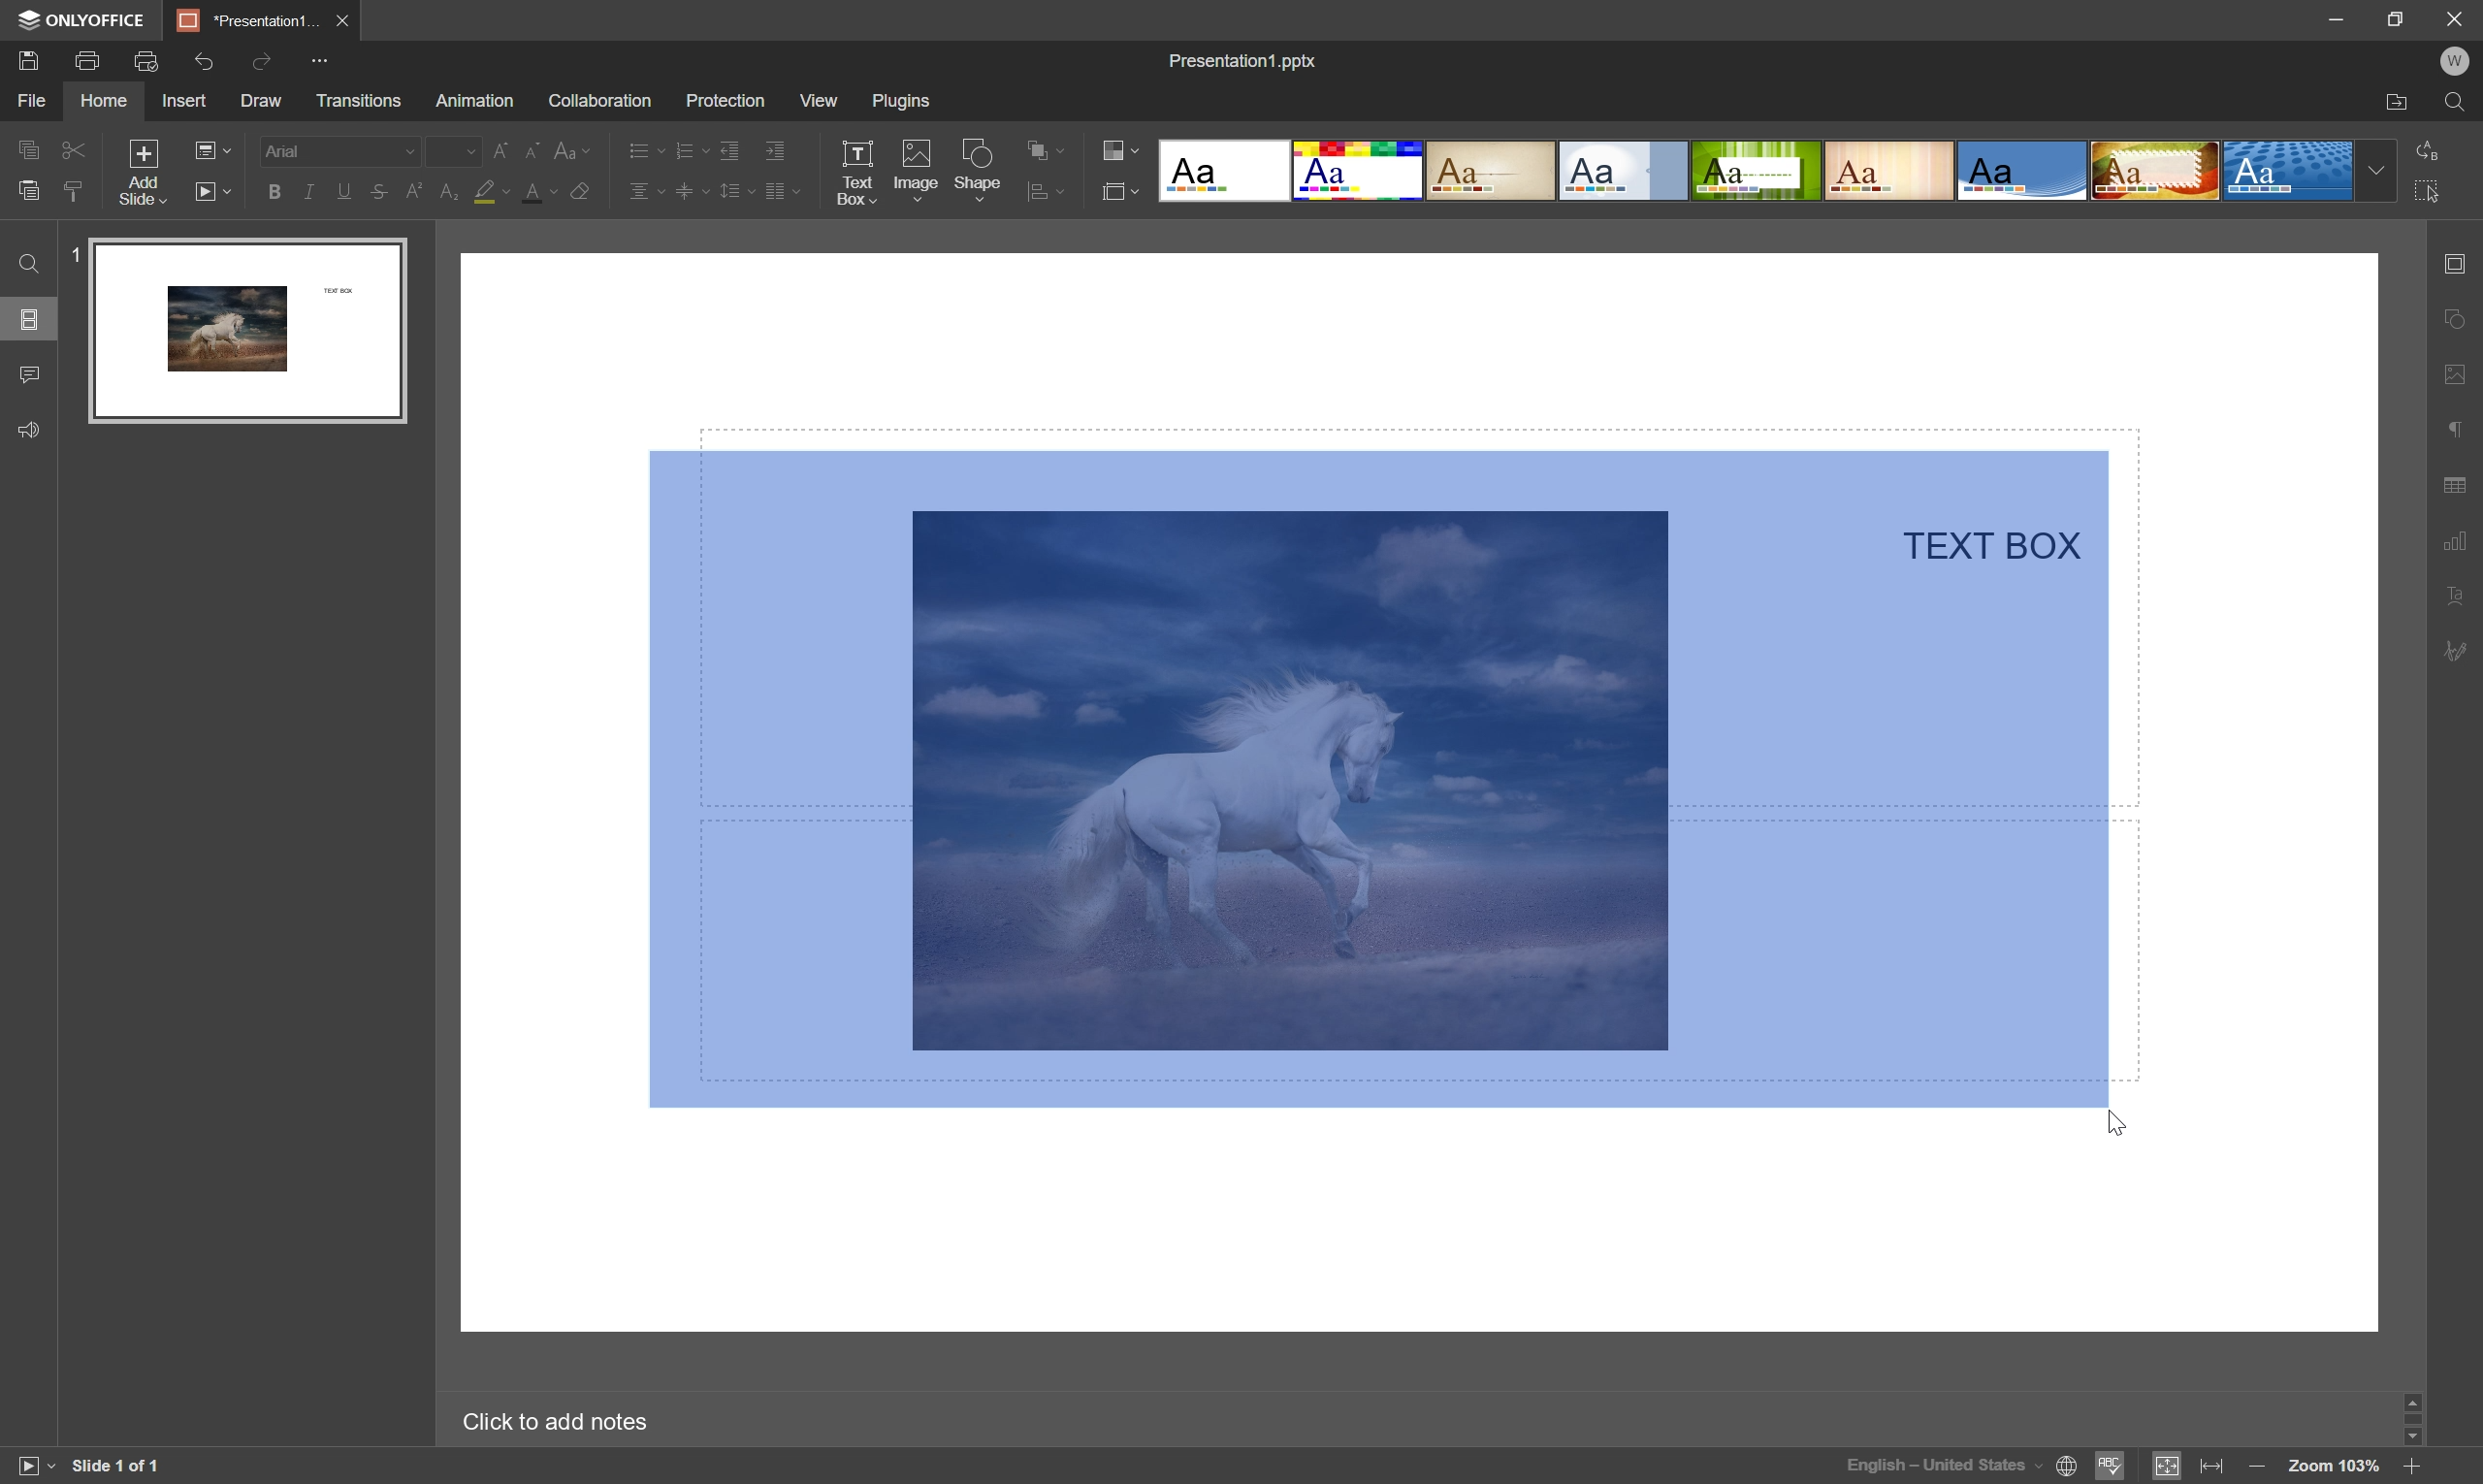  Describe the element at coordinates (1221, 170) in the screenshot. I see `Blank` at that location.